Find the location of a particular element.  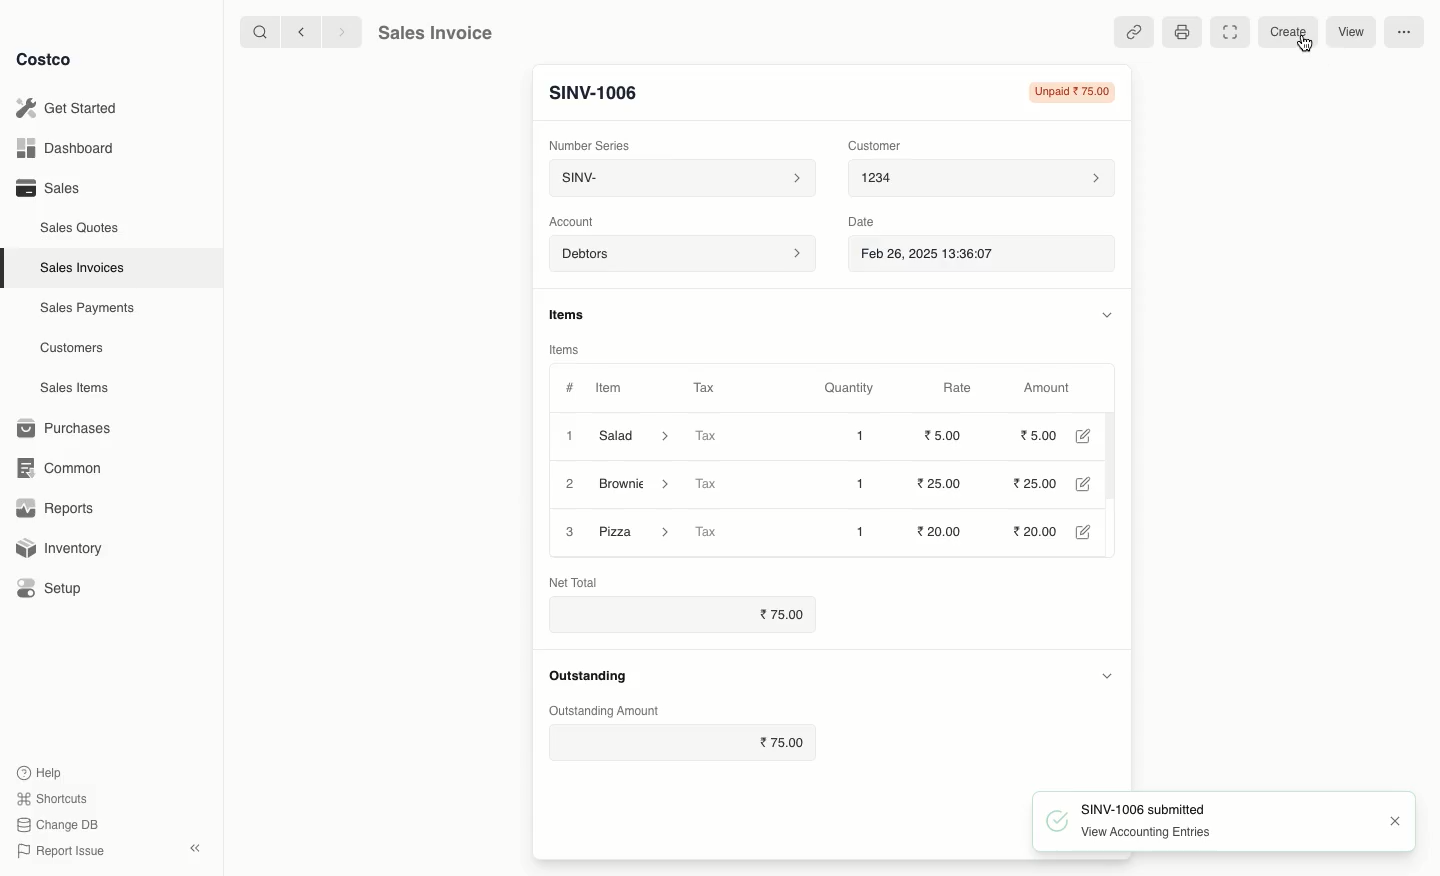

Dashboard is located at coordinates (62, 149).